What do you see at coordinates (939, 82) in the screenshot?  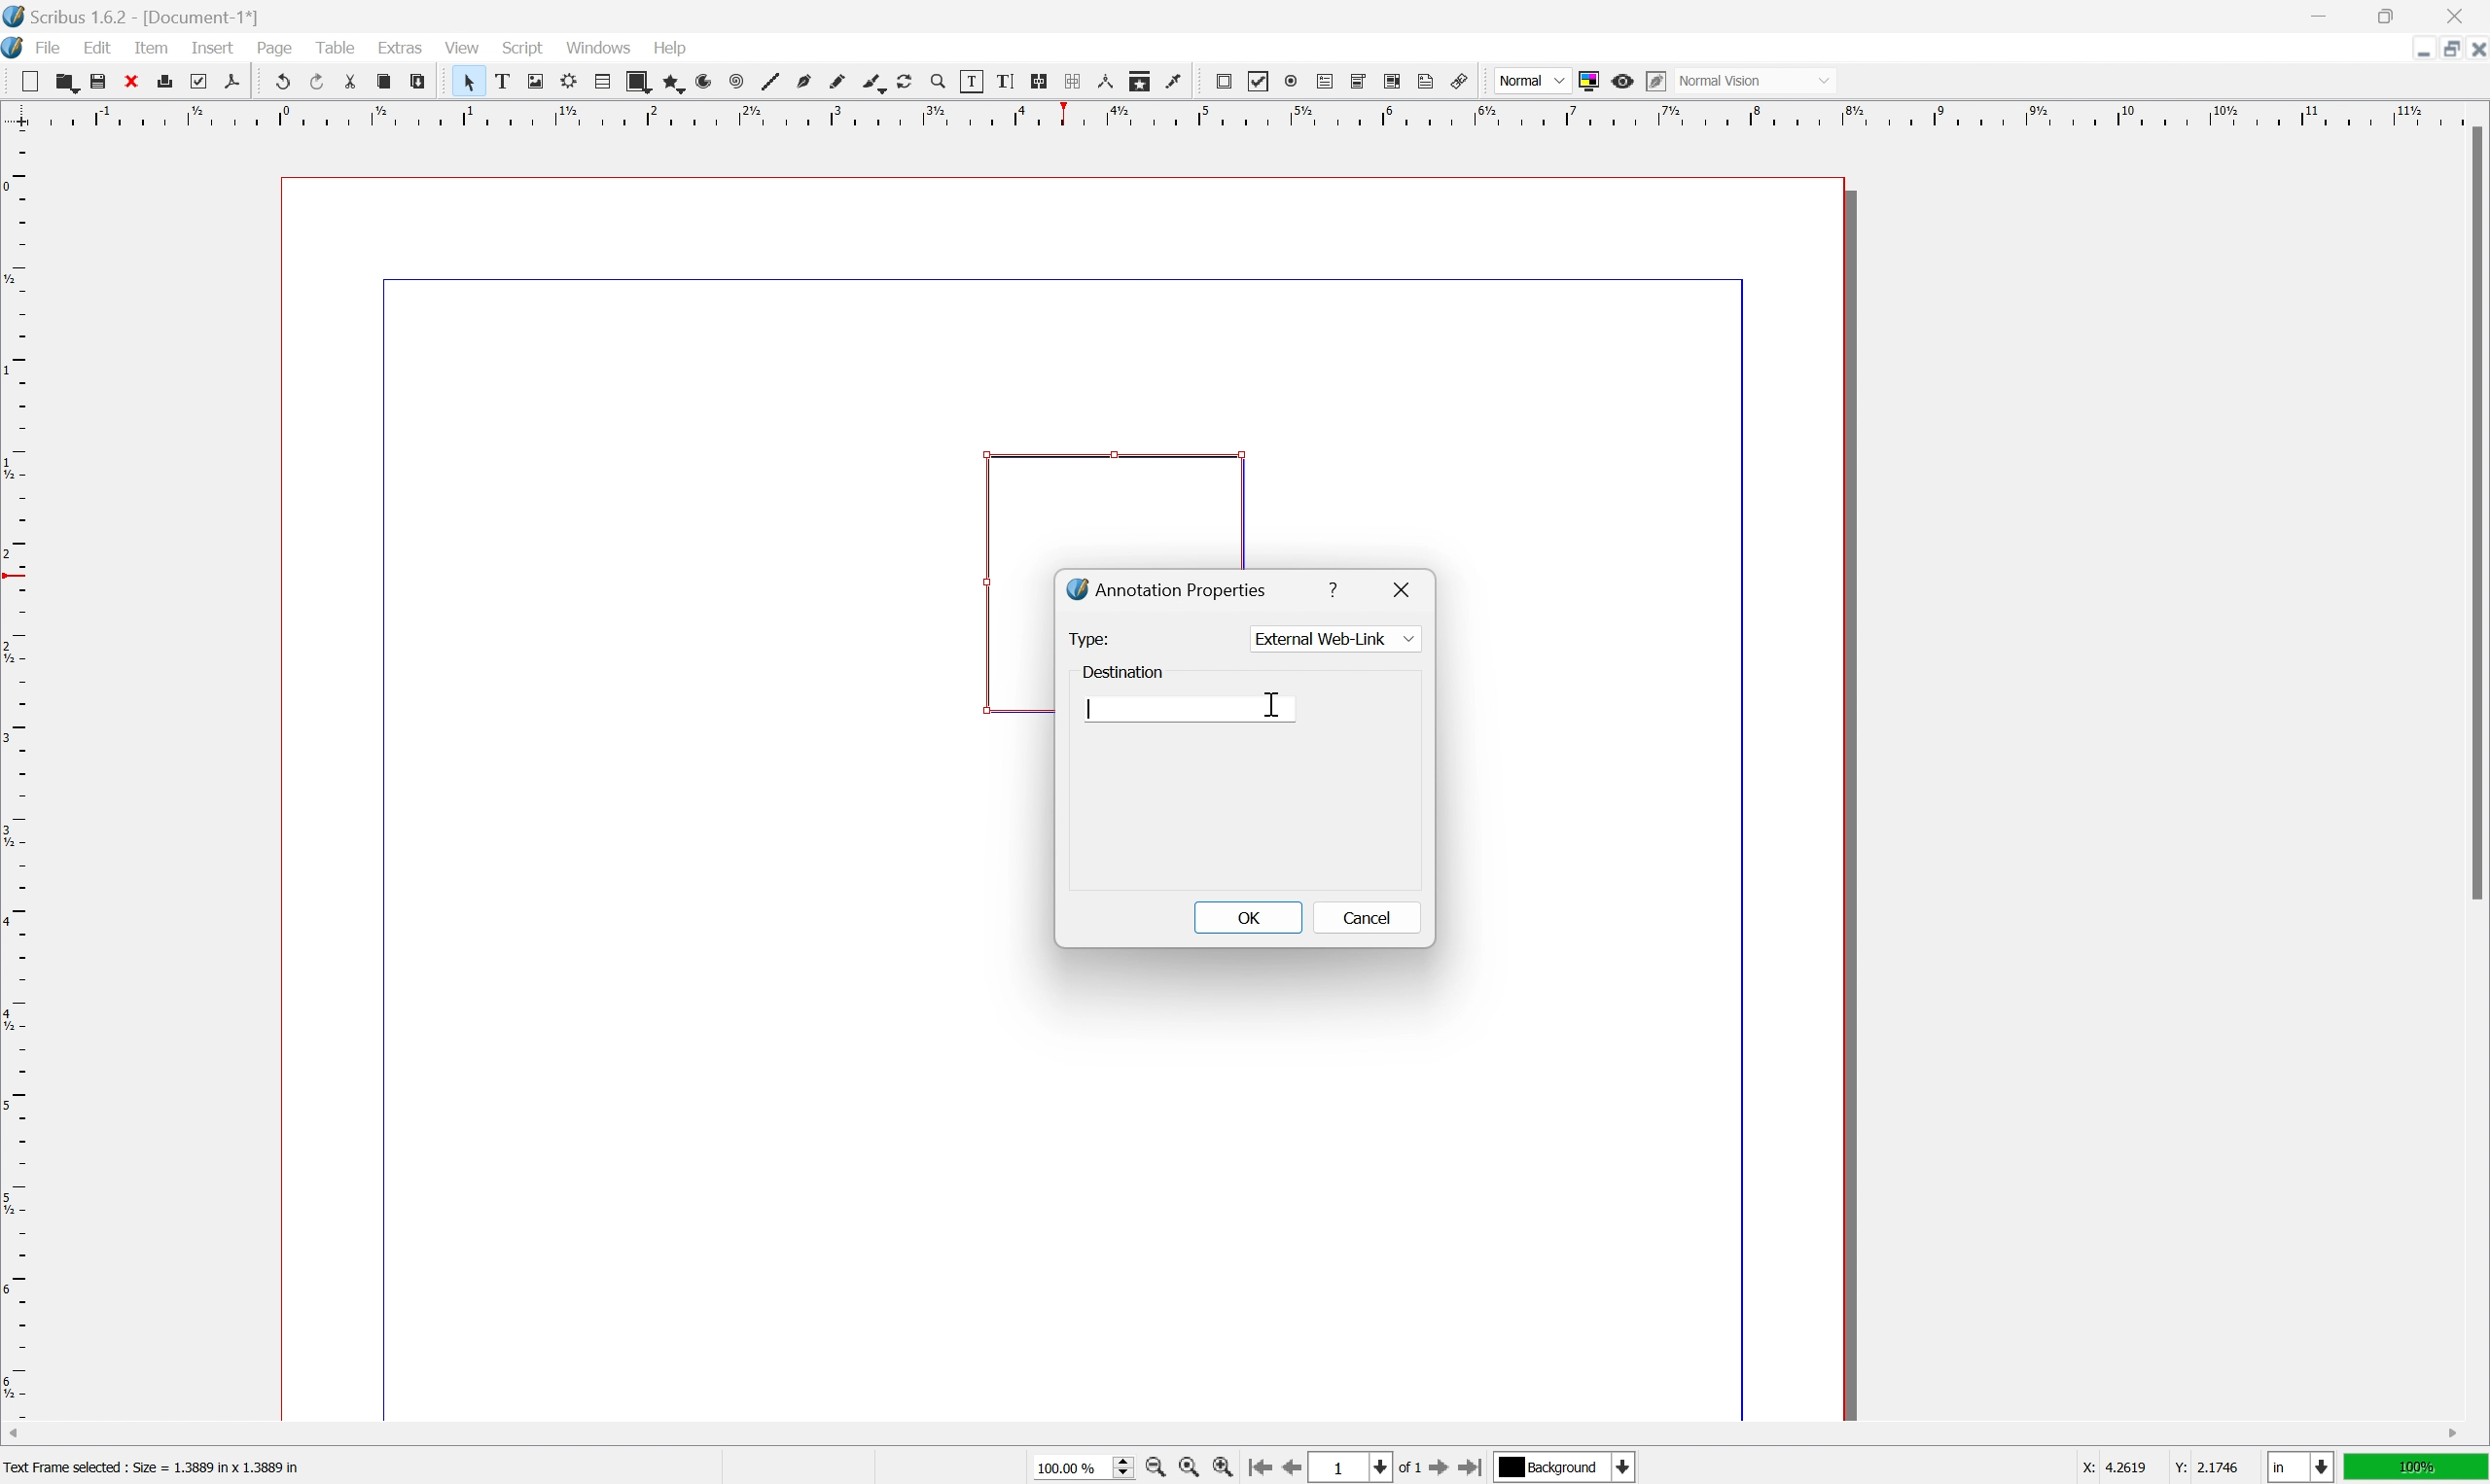 I see `zoom in or zoom out` at bounding box center [939, 82].